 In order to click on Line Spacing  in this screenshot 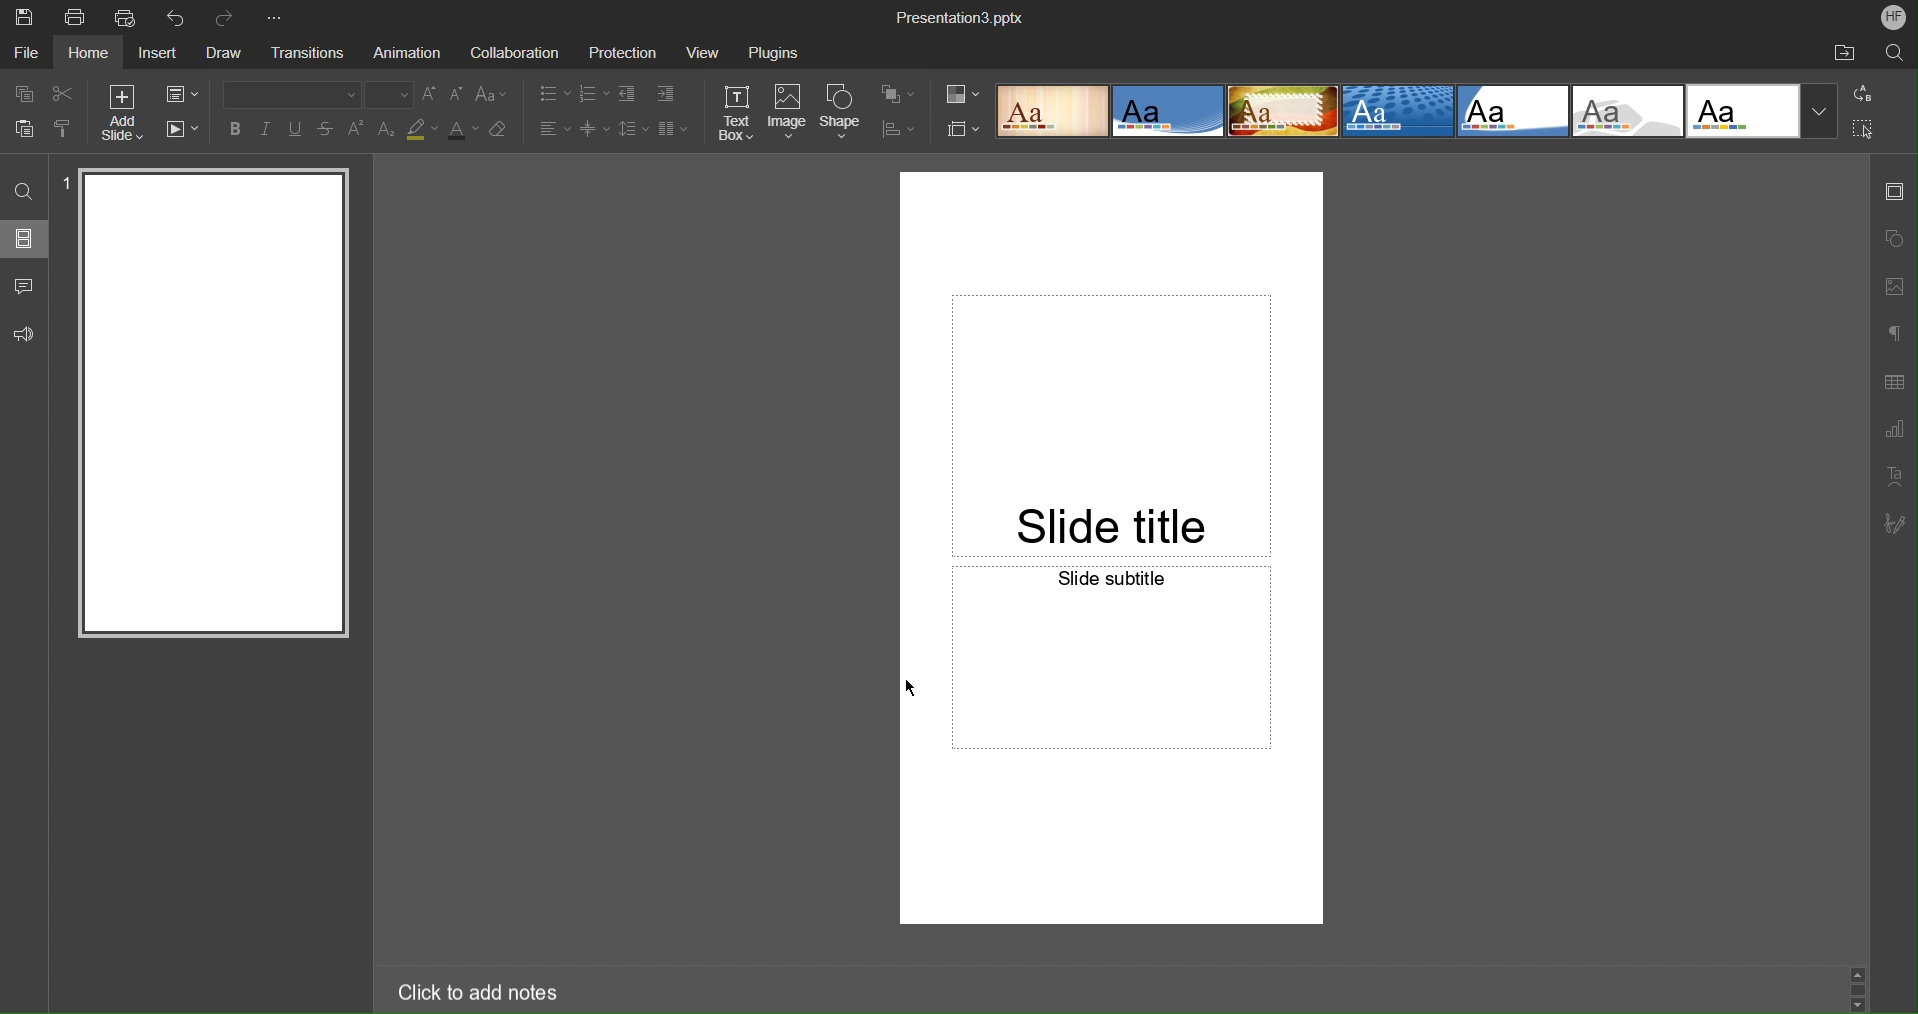, I will do `click(631, 130)`.